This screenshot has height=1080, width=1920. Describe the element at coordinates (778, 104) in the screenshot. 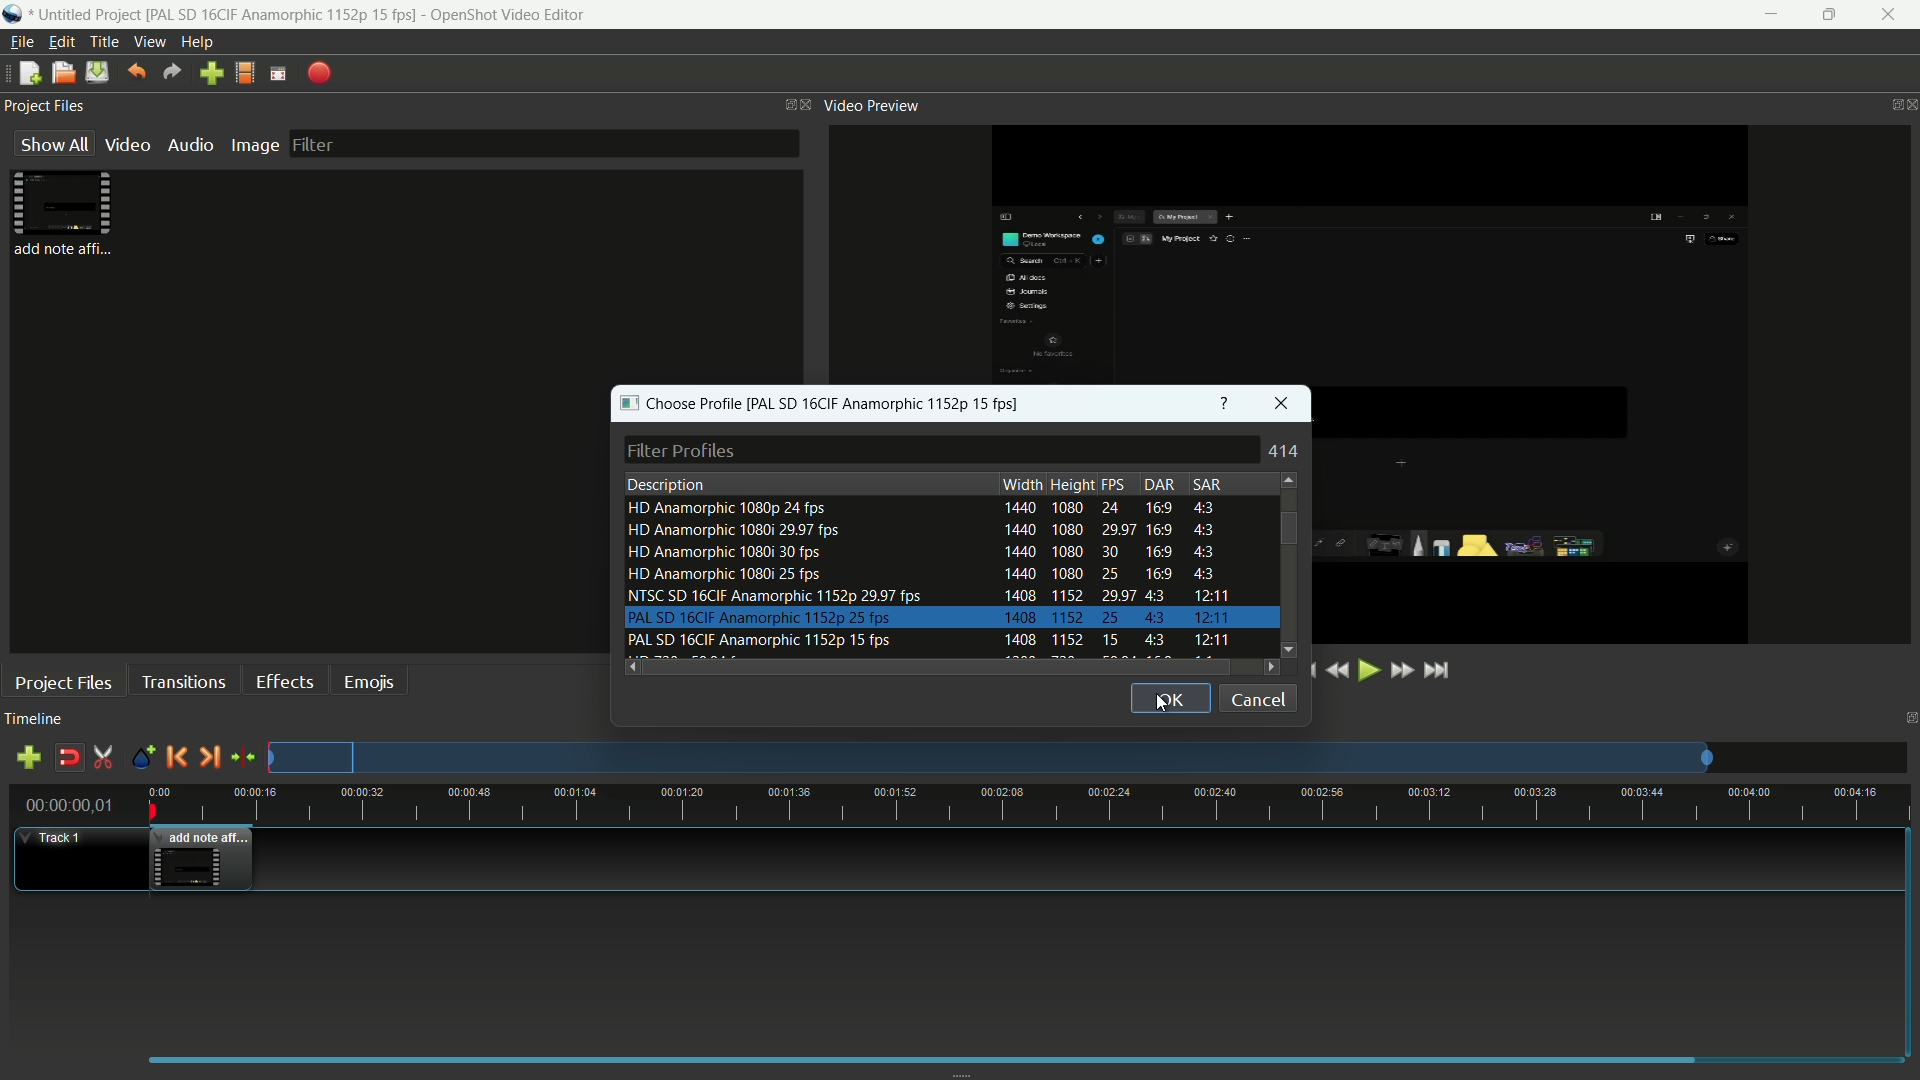

I see `change layout` at that location.